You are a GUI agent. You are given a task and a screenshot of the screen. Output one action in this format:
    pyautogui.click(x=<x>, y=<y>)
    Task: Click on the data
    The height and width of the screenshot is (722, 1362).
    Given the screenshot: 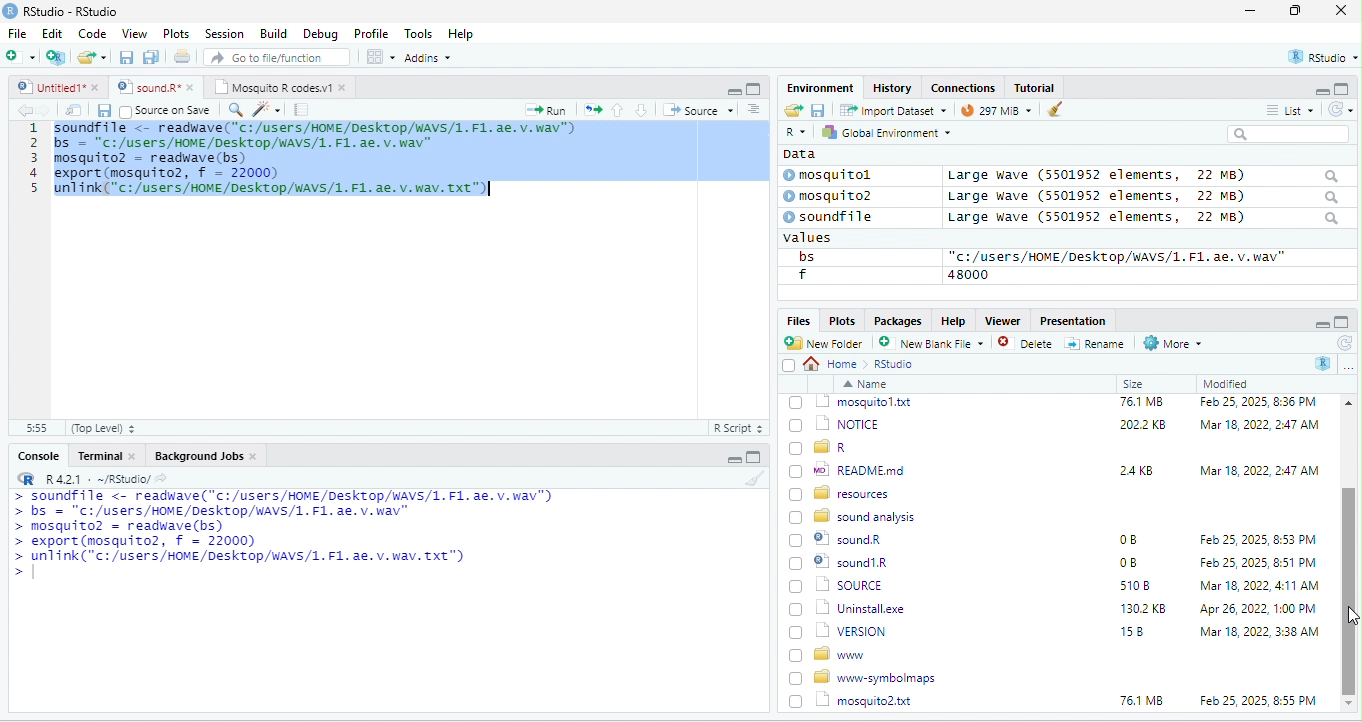 What is the action you would take?
    pyautogui.click(x=797, y=153)
    